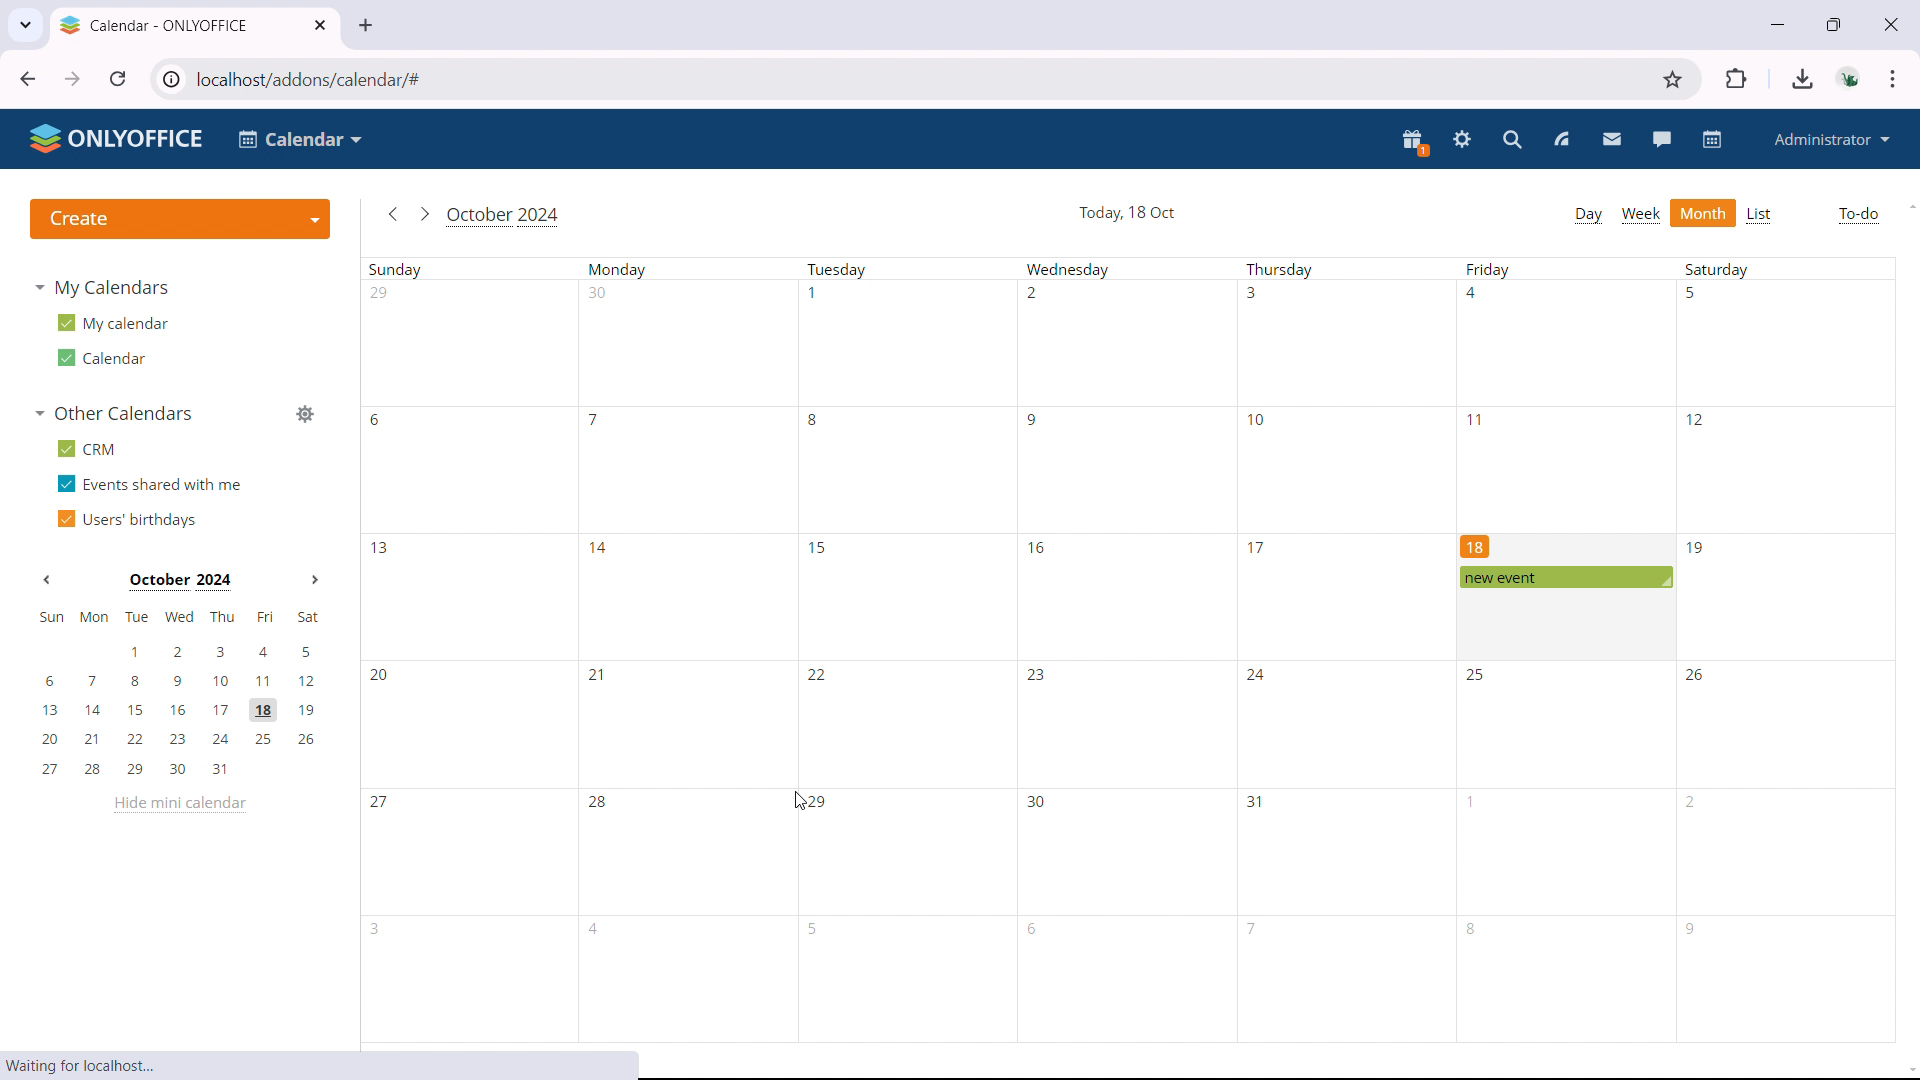 The width and height of the screenshot is (1920, 1080). I want to click on 29, so click(381, 292).